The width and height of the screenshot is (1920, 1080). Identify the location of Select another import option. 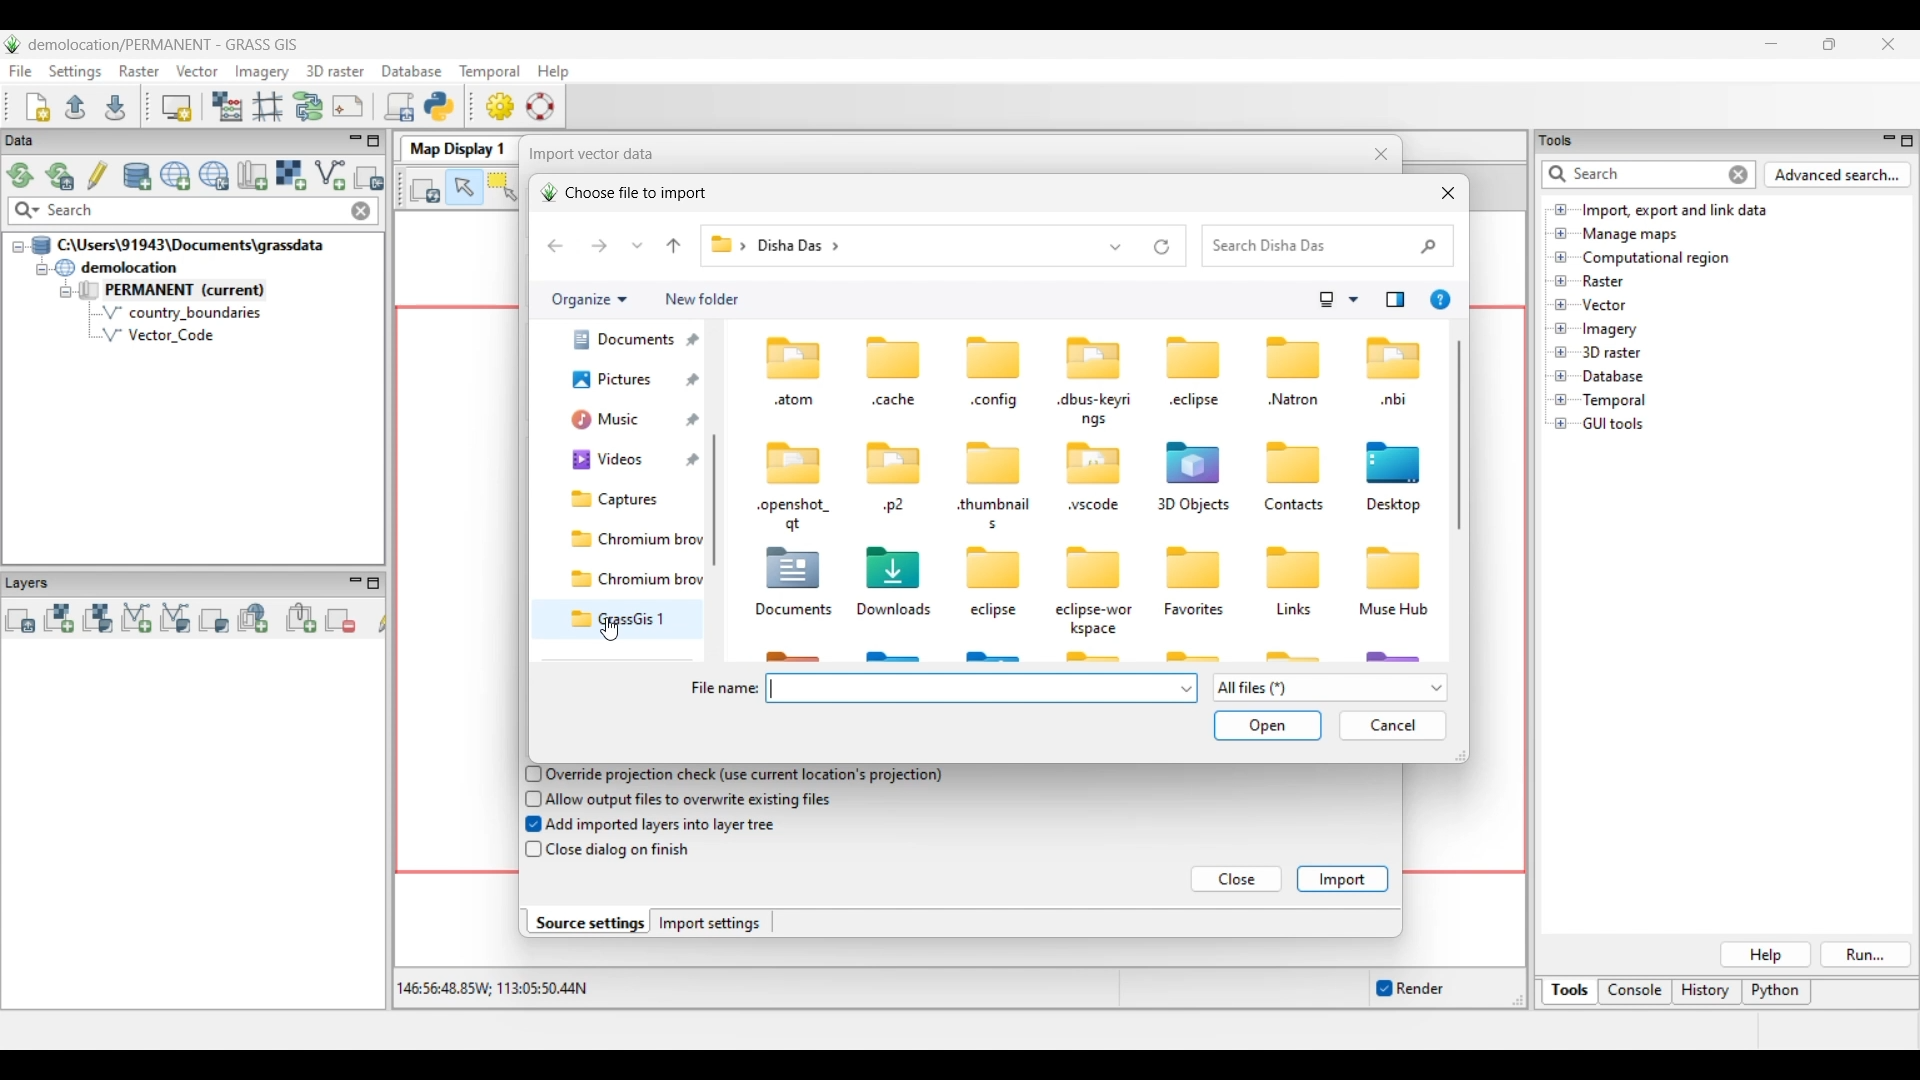
(368, 177).